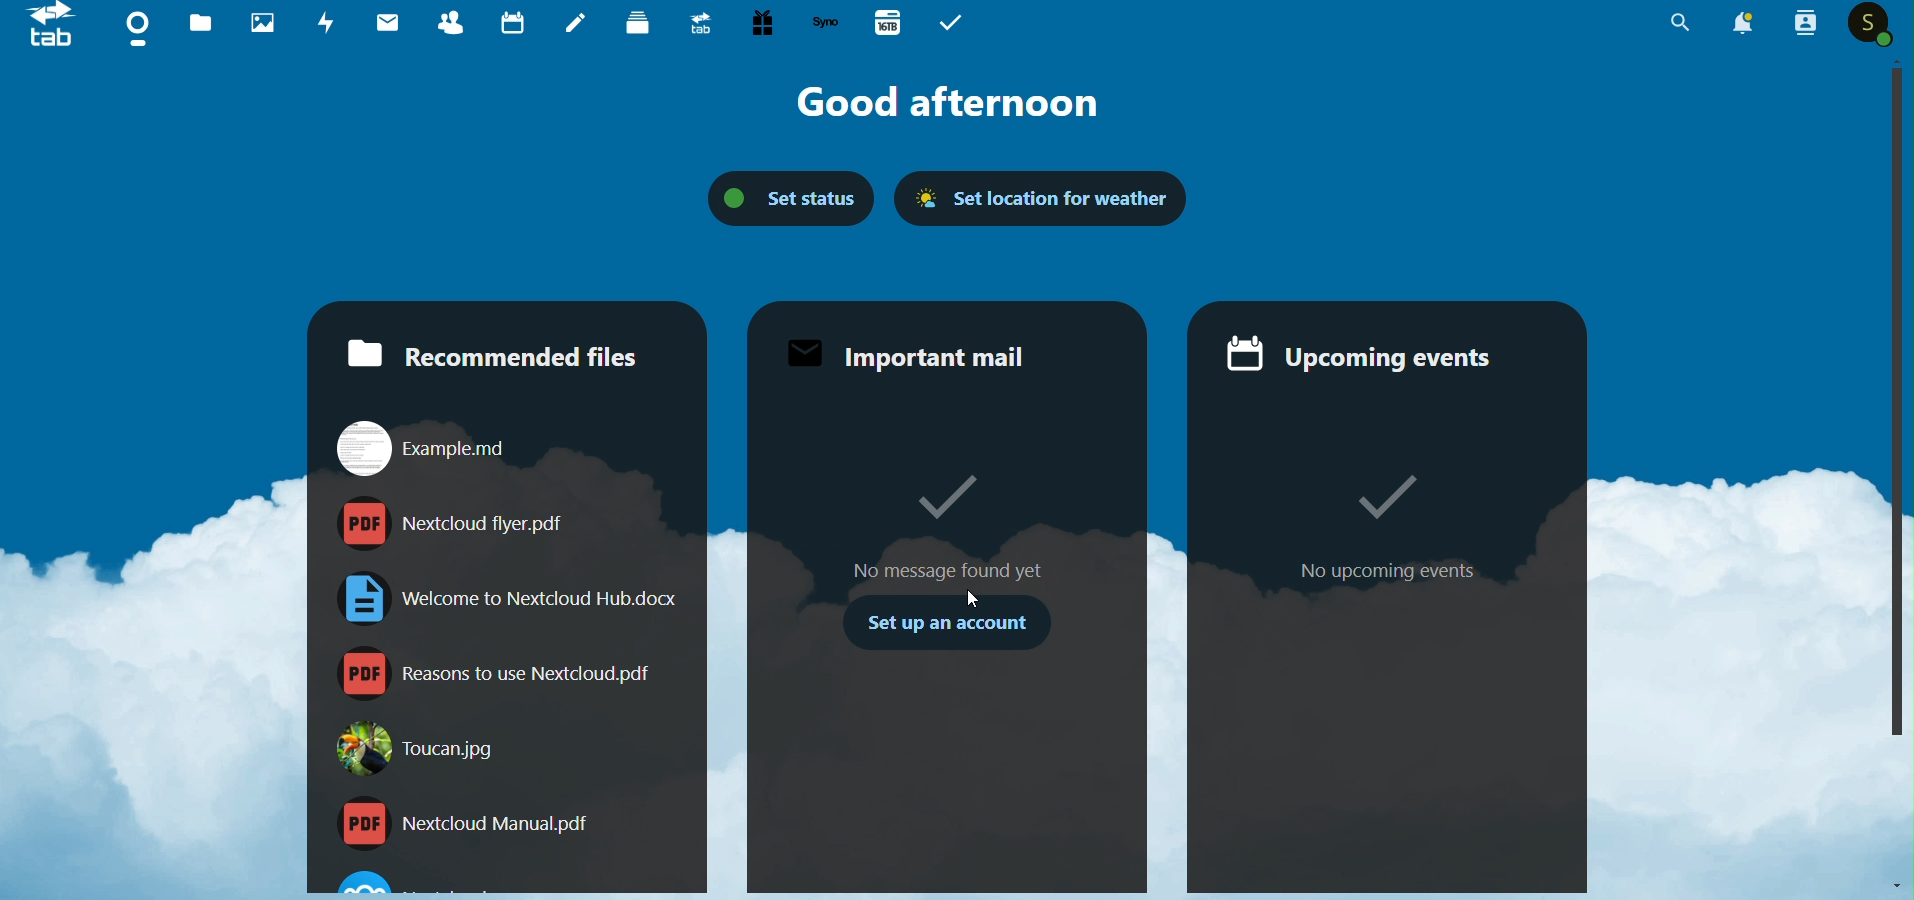 The height and width of the screenshot is (900, 1914). Describe the element at coordinates (821, 24) in the screenshot. I see `Synology` at that location.